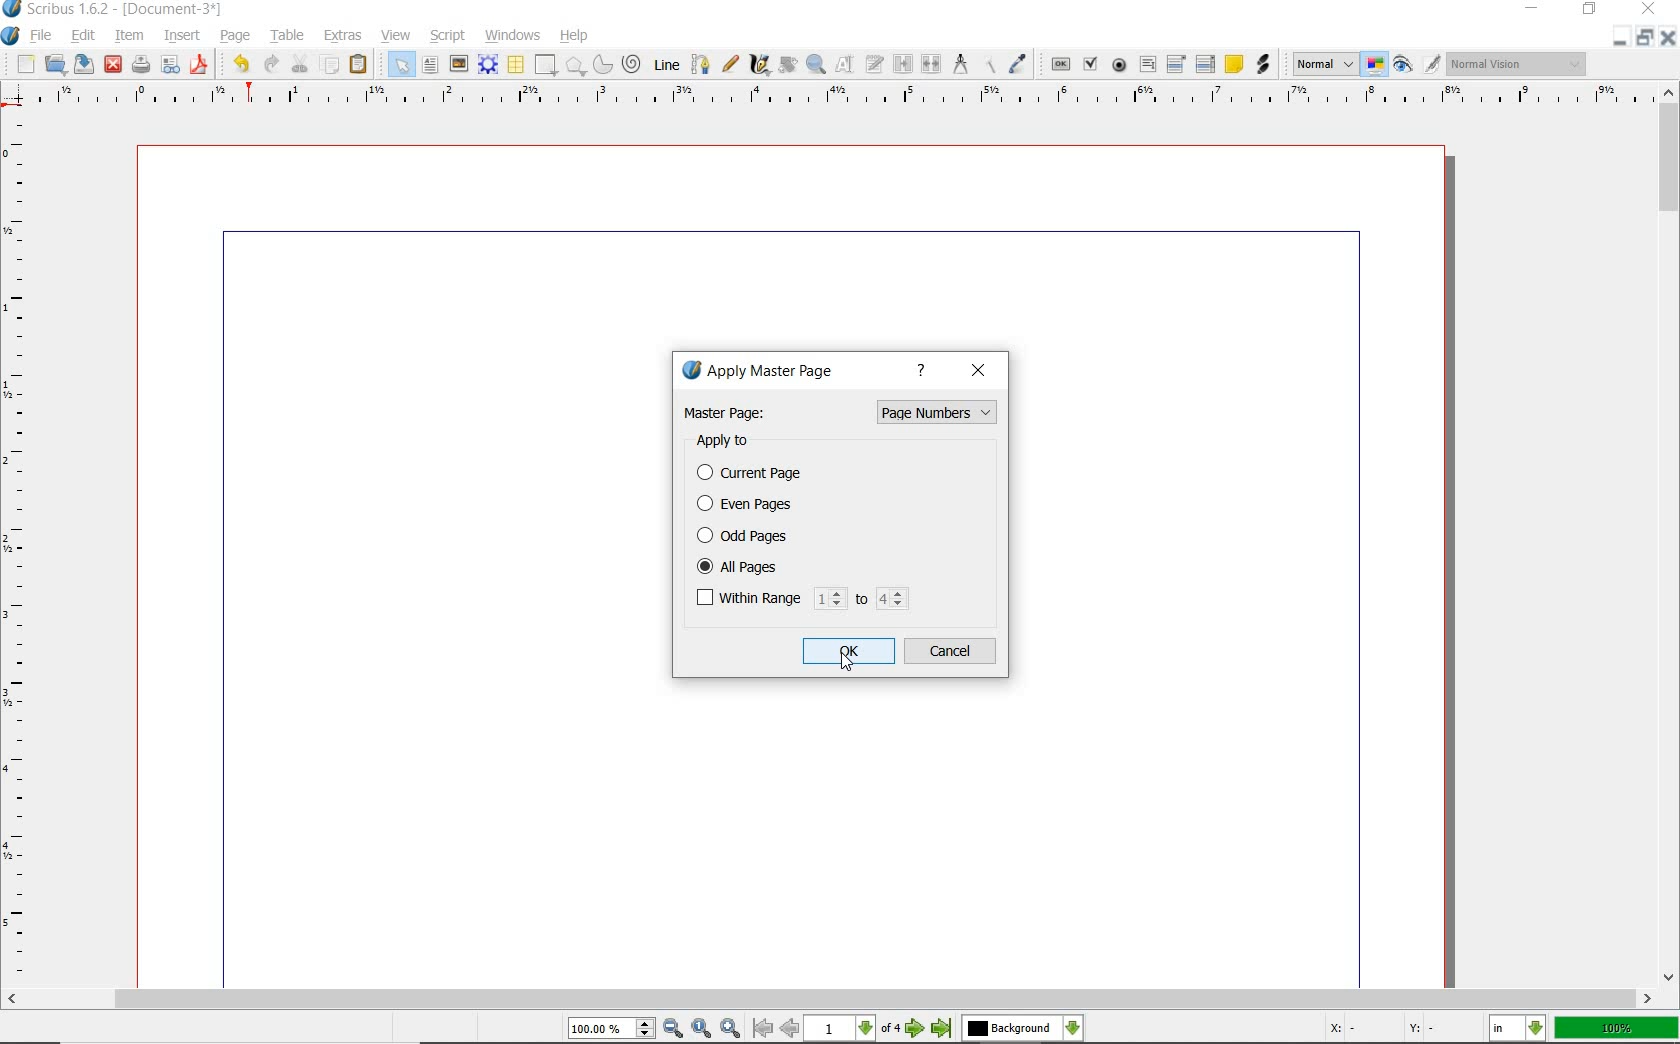 The width and height of the screenshot is (1680, 1044). Describe the element at coordinates (122, 10) in the screenshot. I see `Scribus 1.62 - [Document-3*]` at that location.